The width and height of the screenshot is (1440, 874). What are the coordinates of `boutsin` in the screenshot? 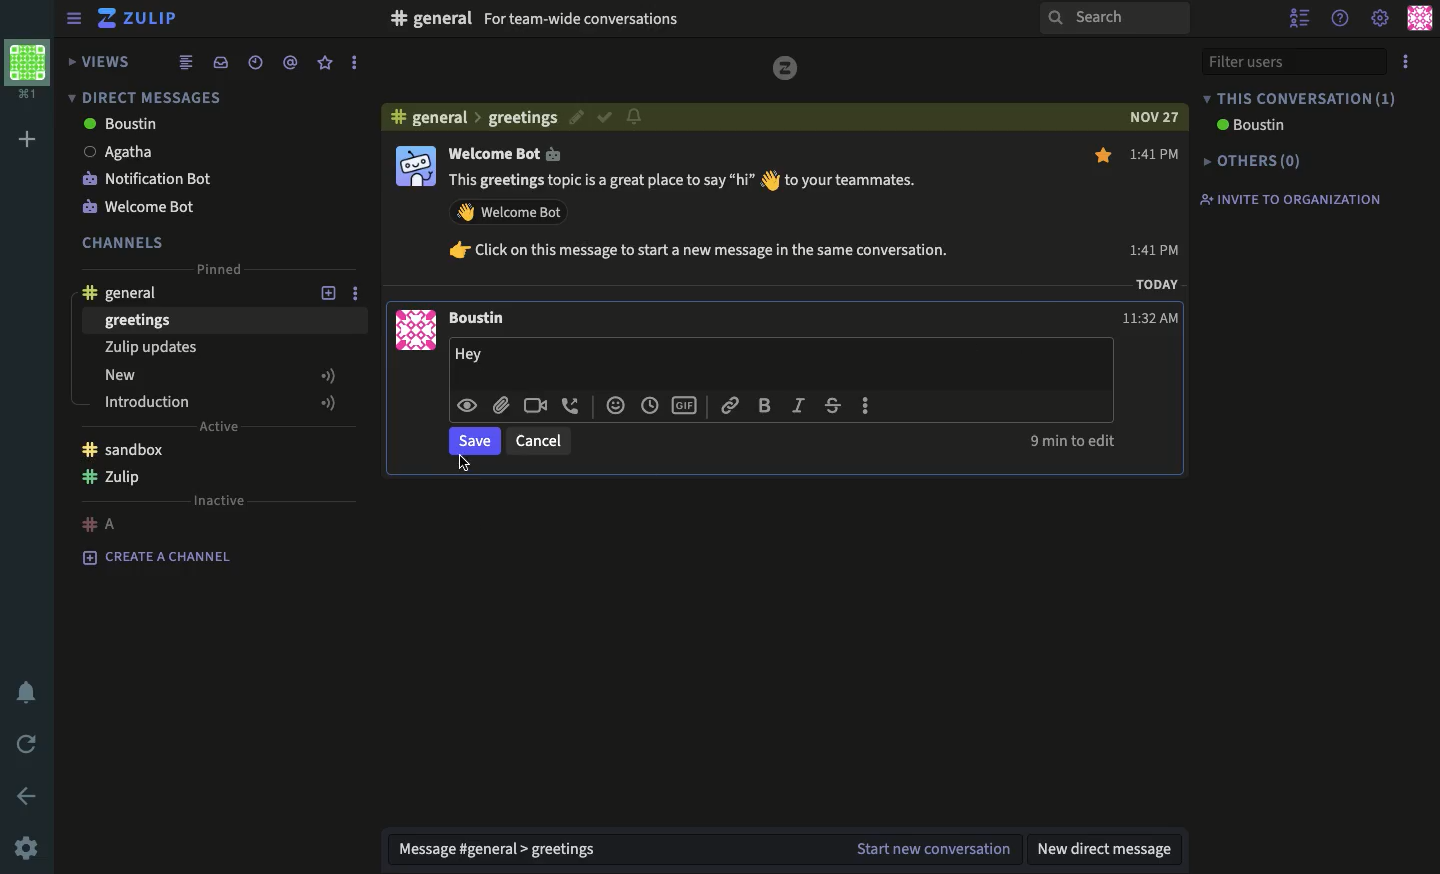 It's located at (123, 124).